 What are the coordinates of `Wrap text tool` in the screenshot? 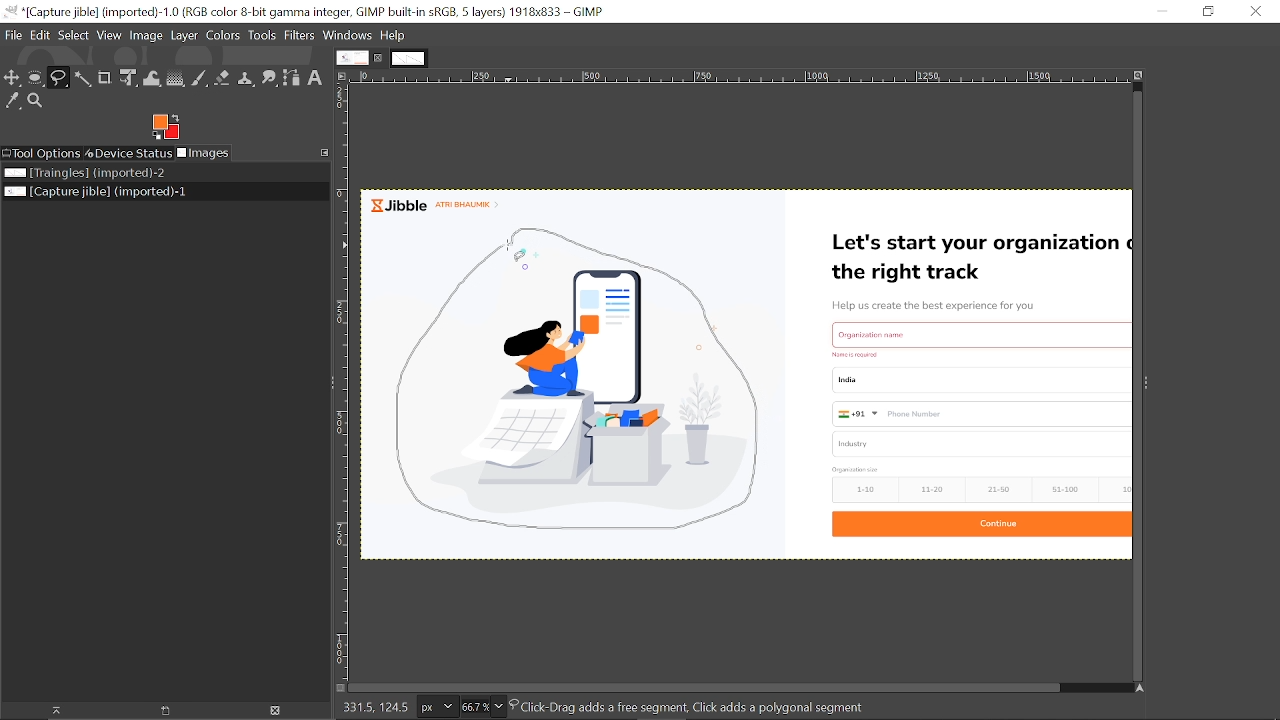 It's located at (152, 79).